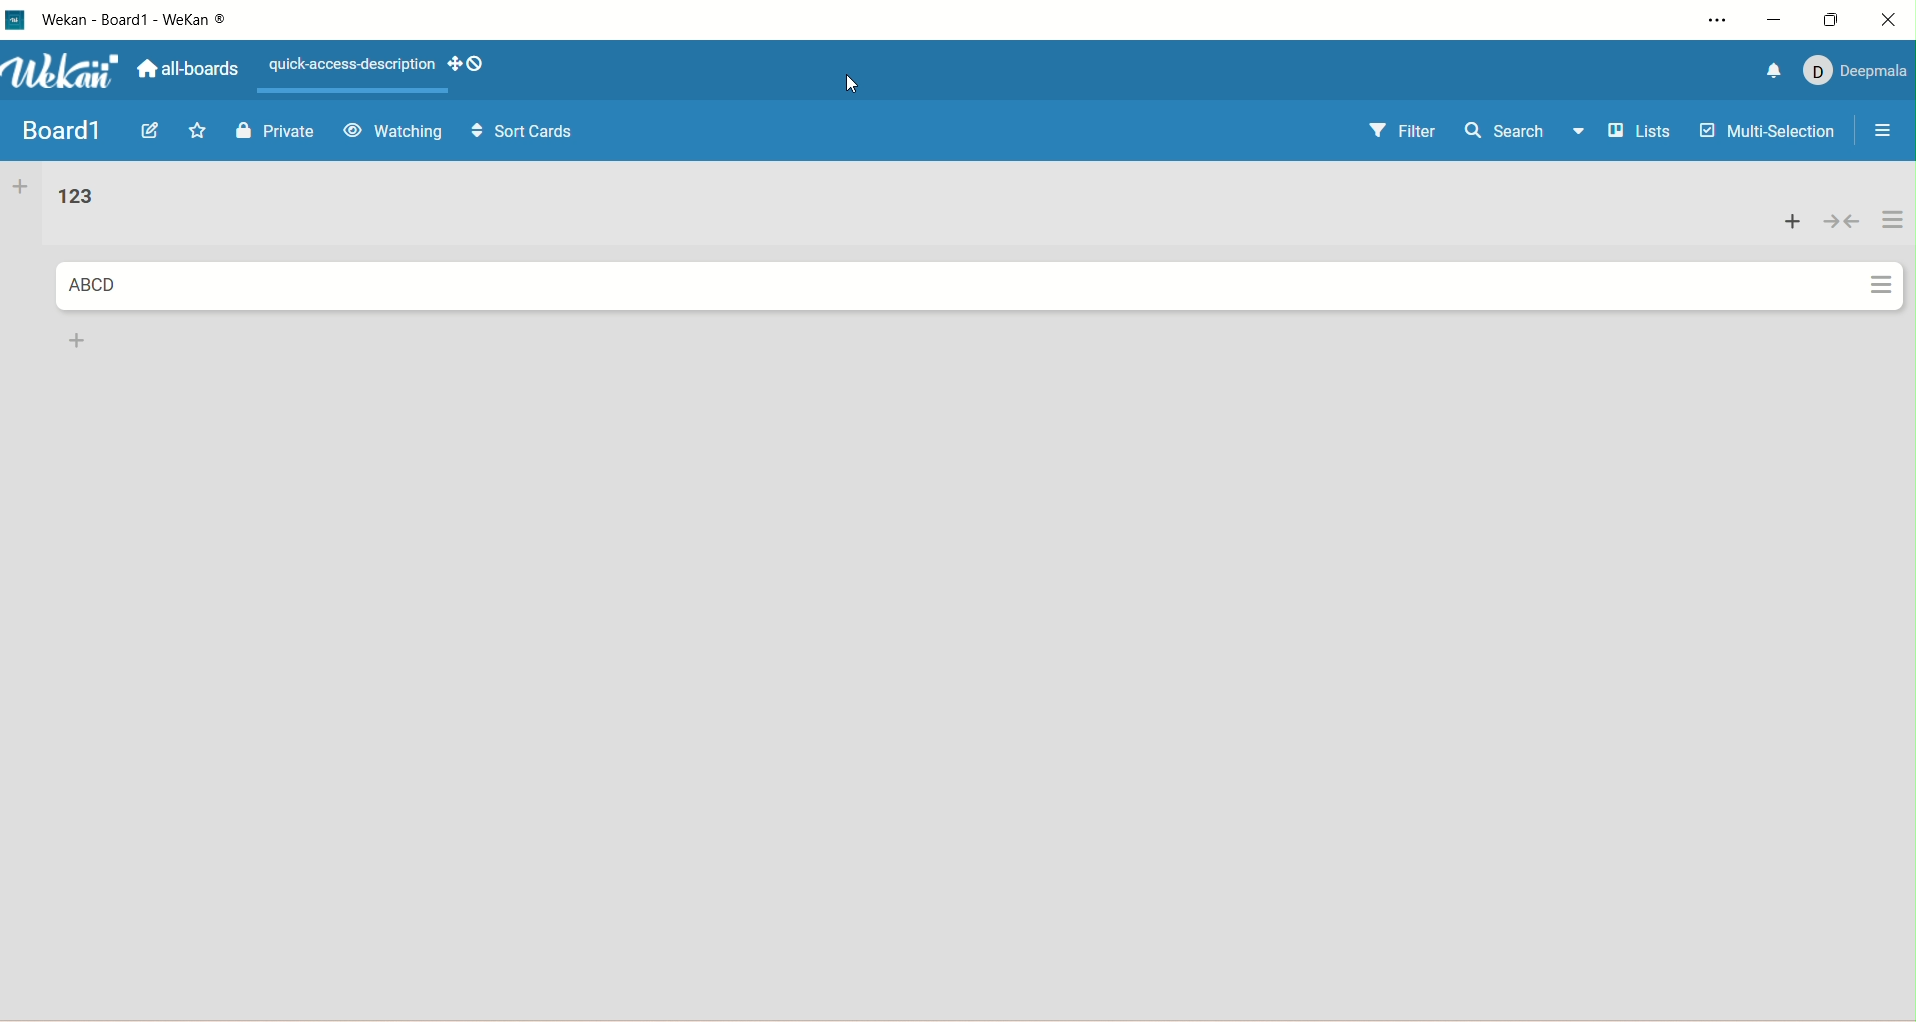 Image resolution: width=1916 pixels, height=1022 pixels. I want to click on board title, so click(59, 130).